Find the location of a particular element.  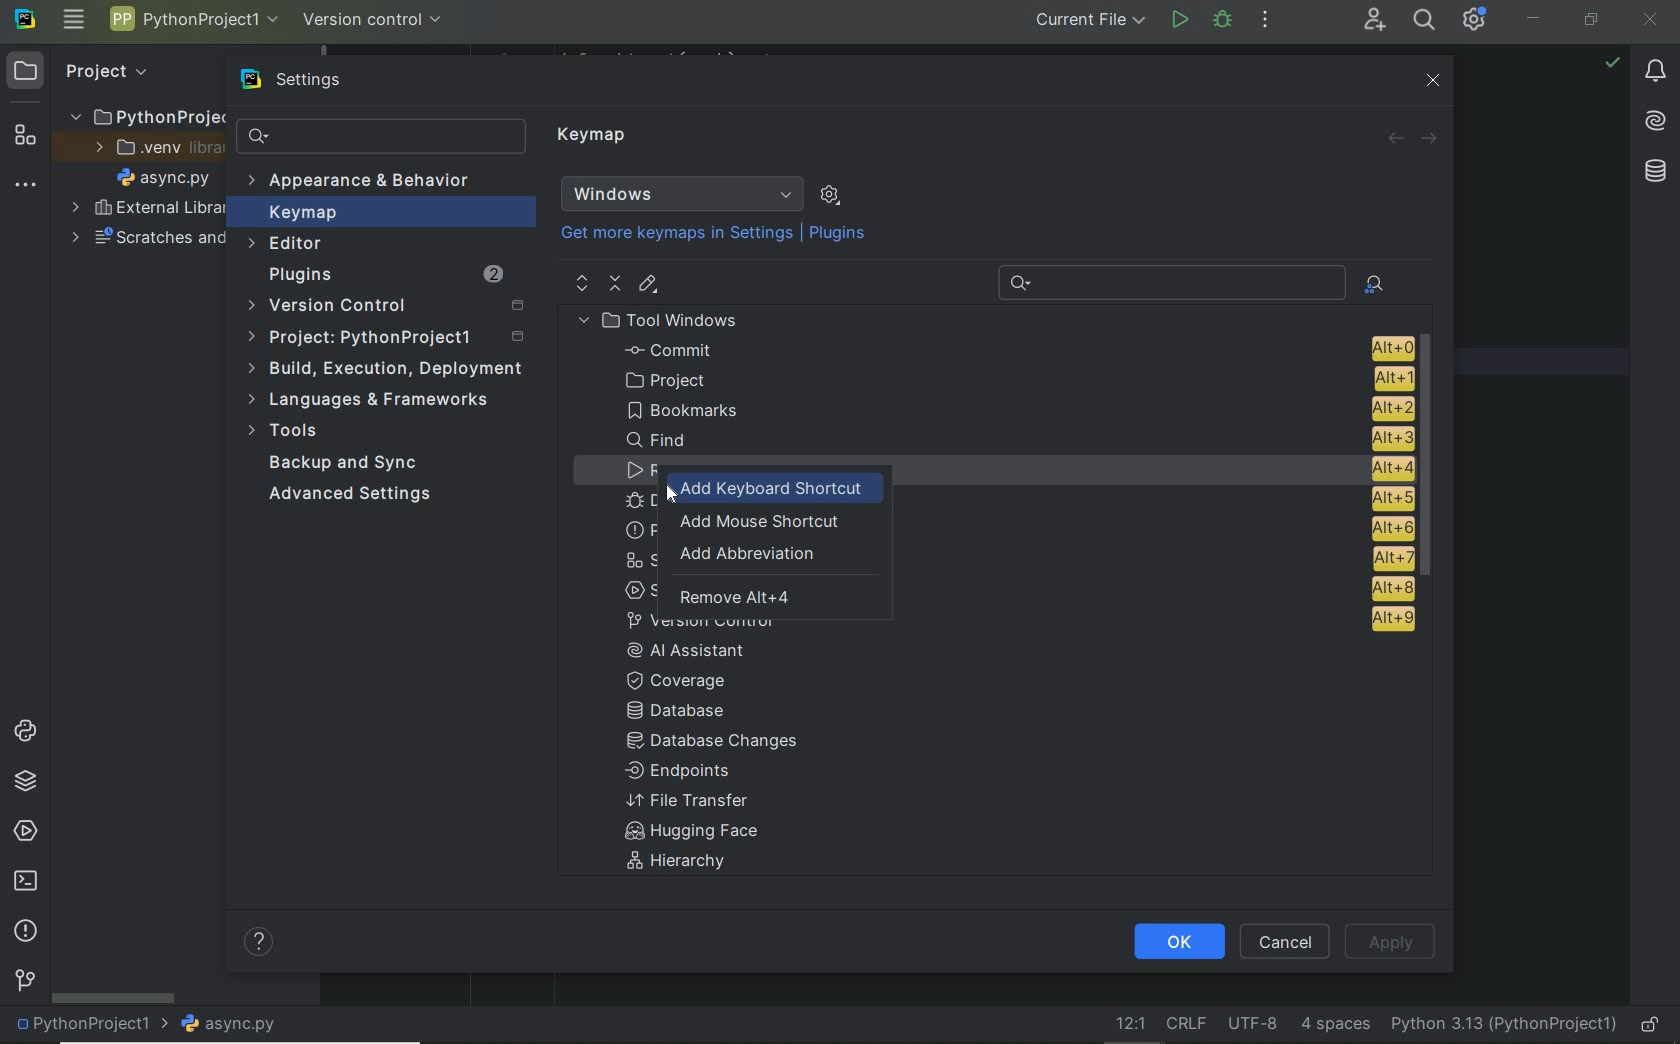

Project is located at coordinates (390, 338).